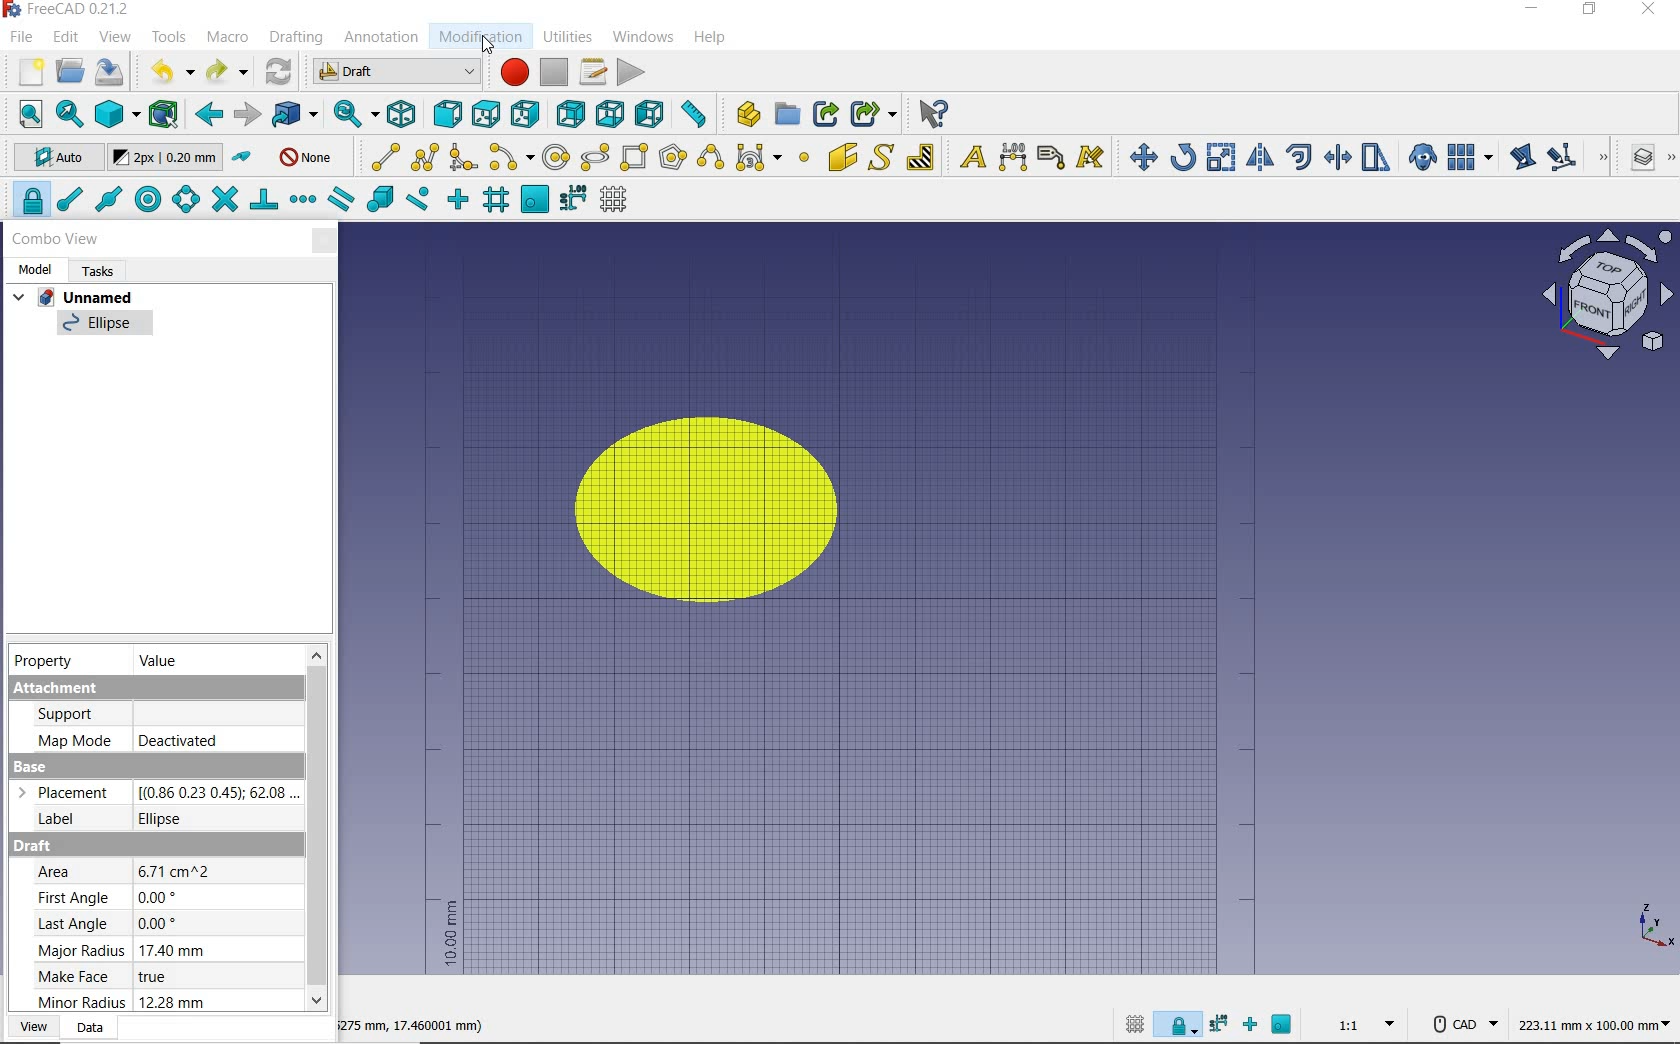 This screenshot has height=1044, width=1680. What do you see at coordinates (67, 38) in the screenshot?
I see `edit` at bounding box center [67, 38].